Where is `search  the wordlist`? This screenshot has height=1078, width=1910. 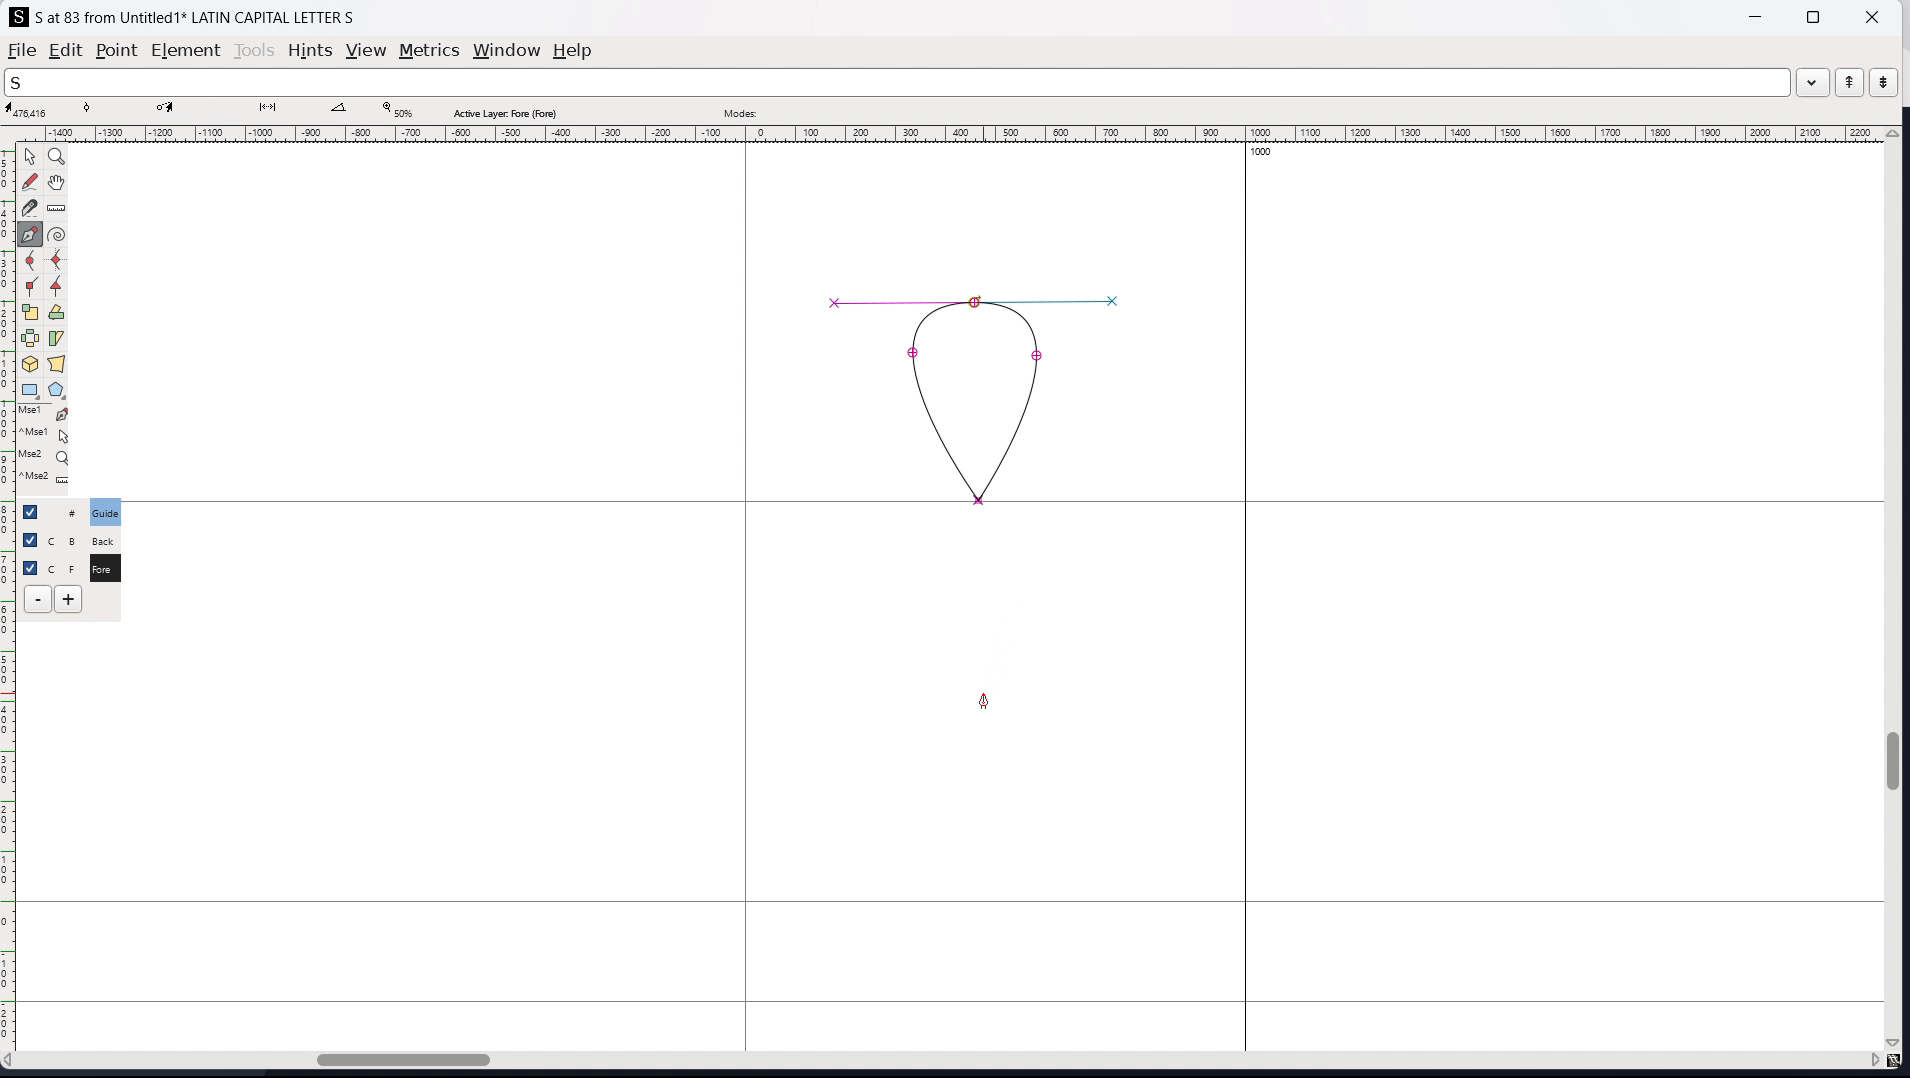 search  the wordlist is located at coordinates (897, 82).